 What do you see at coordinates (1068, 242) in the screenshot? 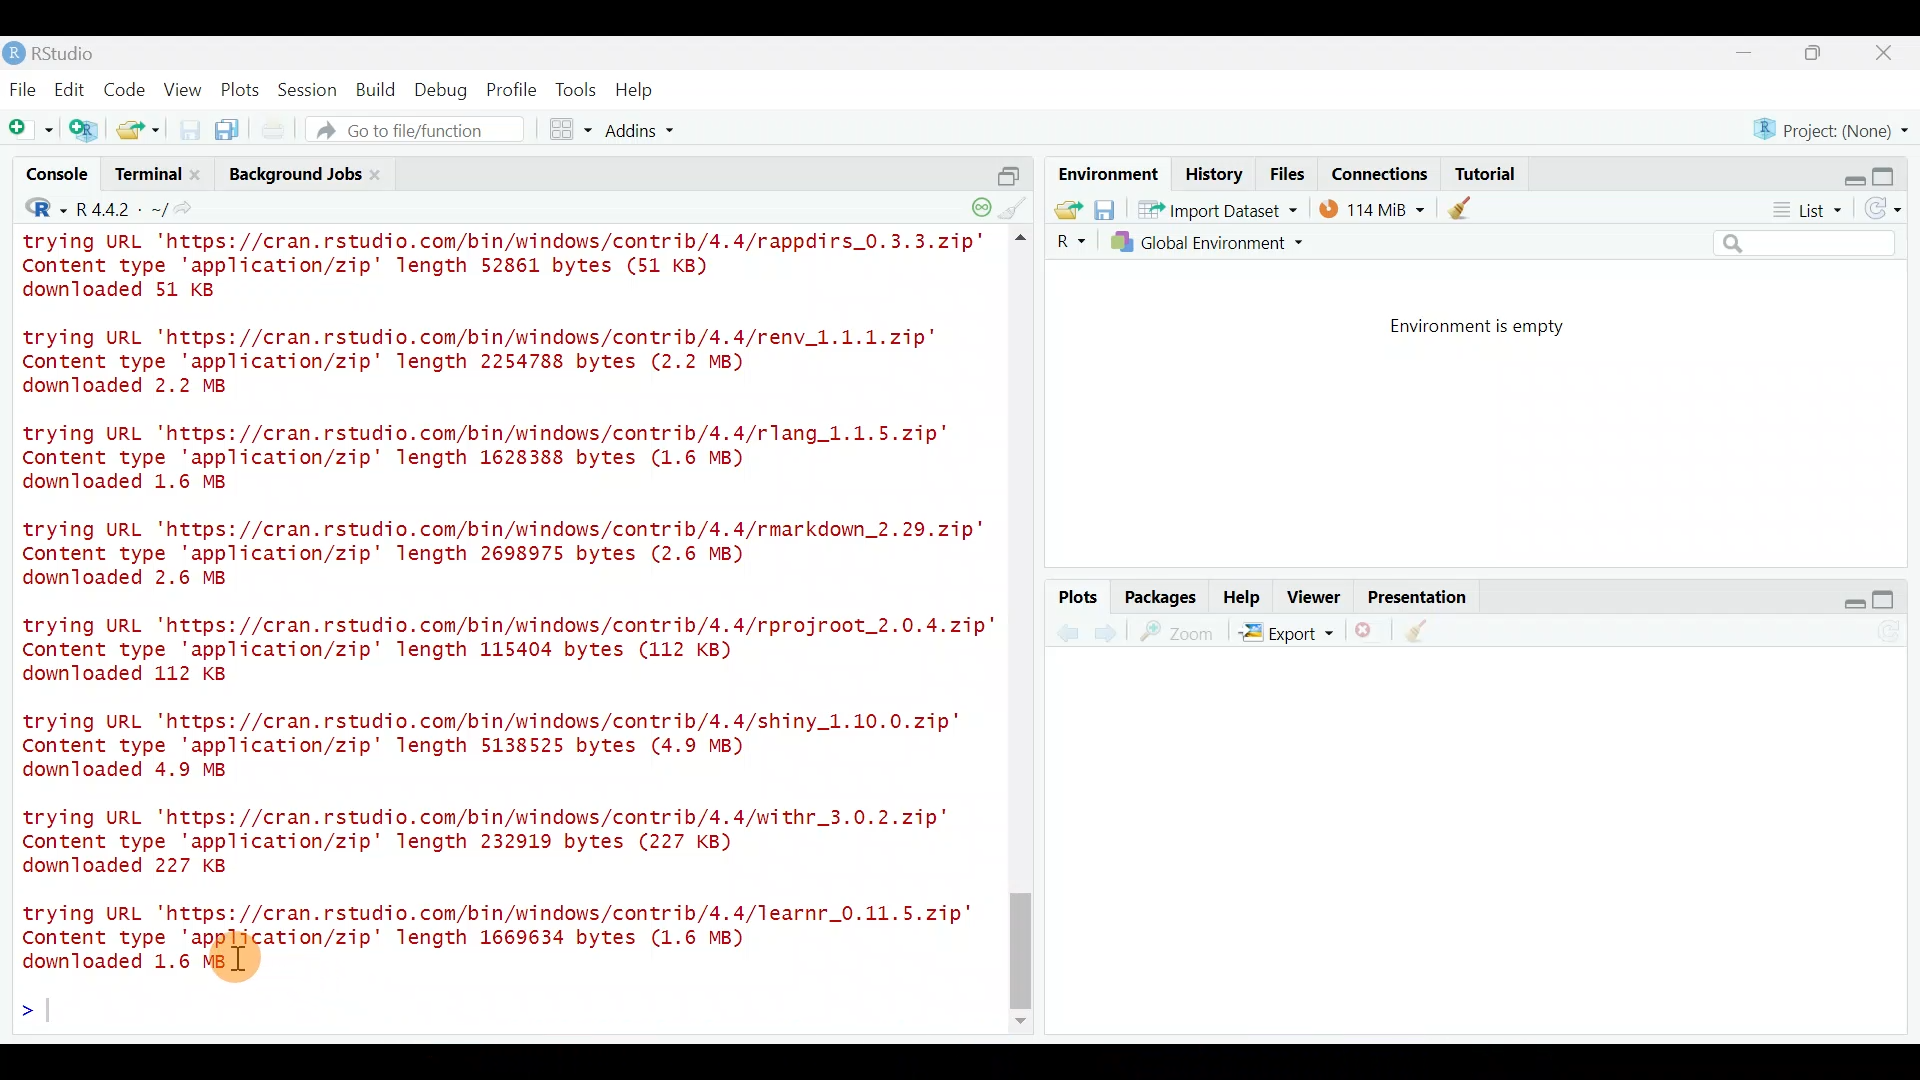
I see `R` at bounding box center [1068, 242].